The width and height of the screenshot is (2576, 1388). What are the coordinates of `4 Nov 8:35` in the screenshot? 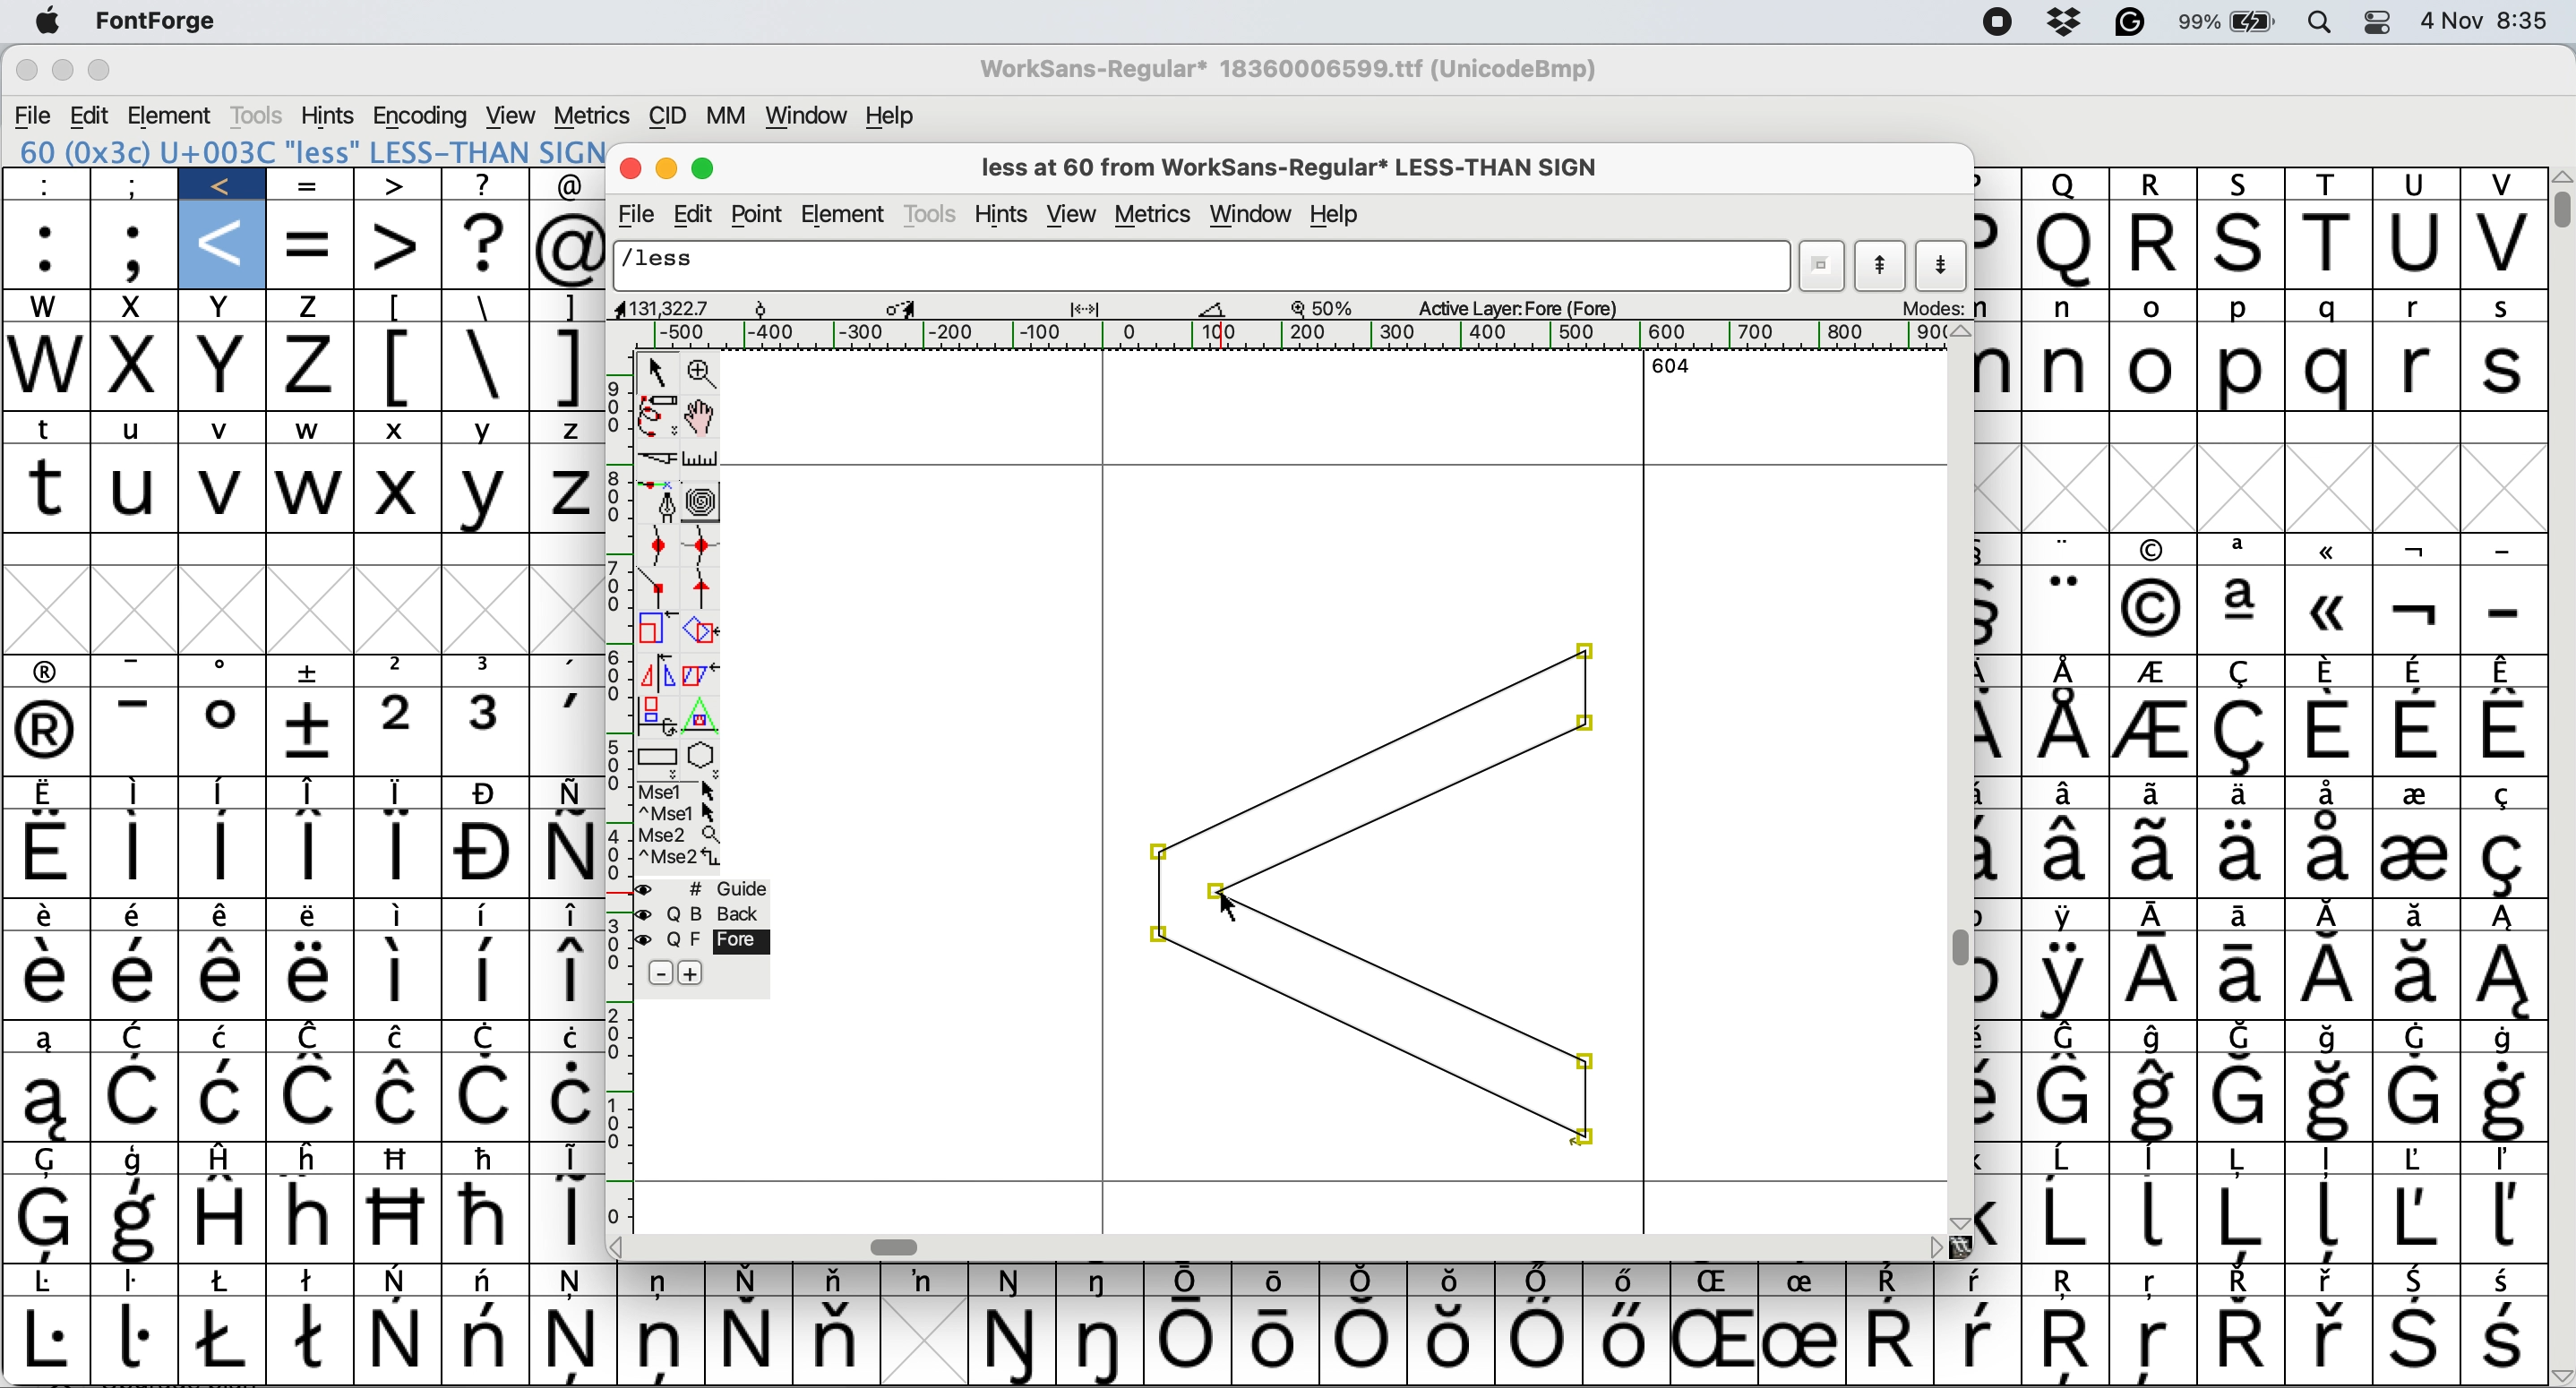 It's located at (2491, 22).